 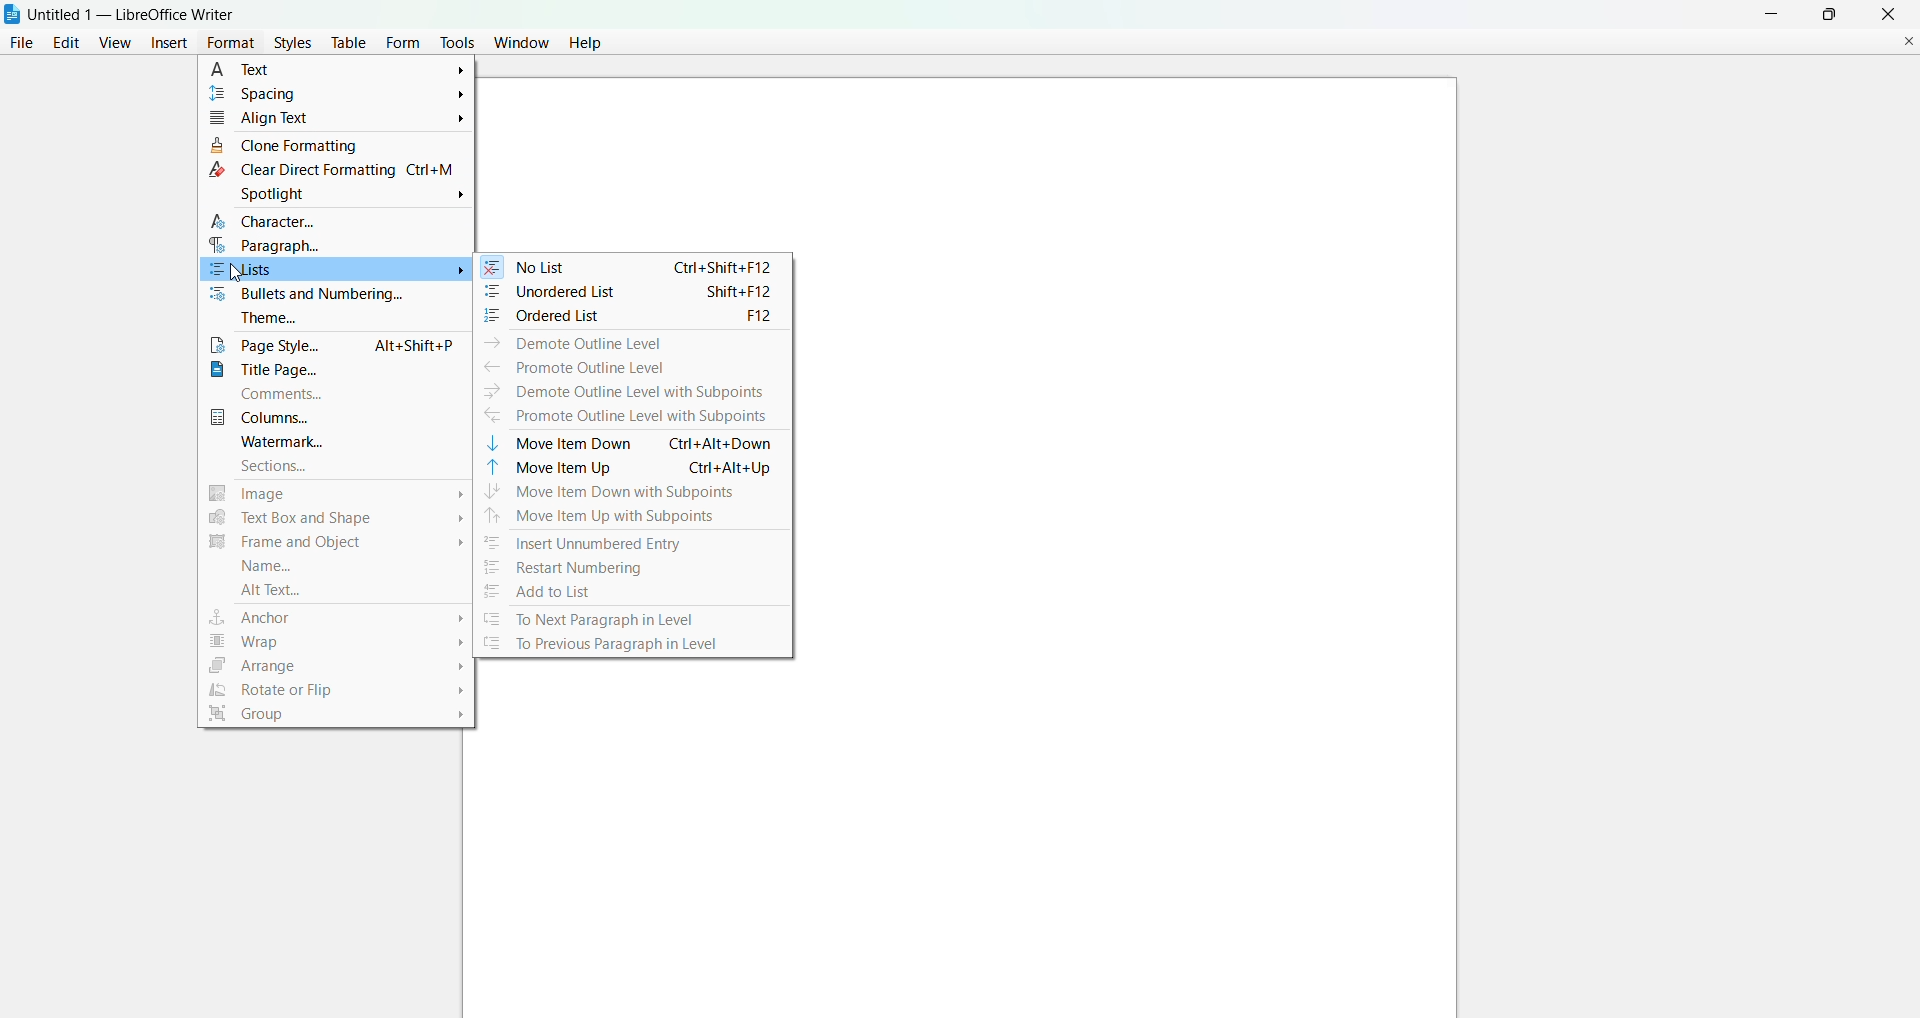 What do you see at coordinates (542, 591) in the screenshot?
I see `add to list` at bounding box center [542, 591].